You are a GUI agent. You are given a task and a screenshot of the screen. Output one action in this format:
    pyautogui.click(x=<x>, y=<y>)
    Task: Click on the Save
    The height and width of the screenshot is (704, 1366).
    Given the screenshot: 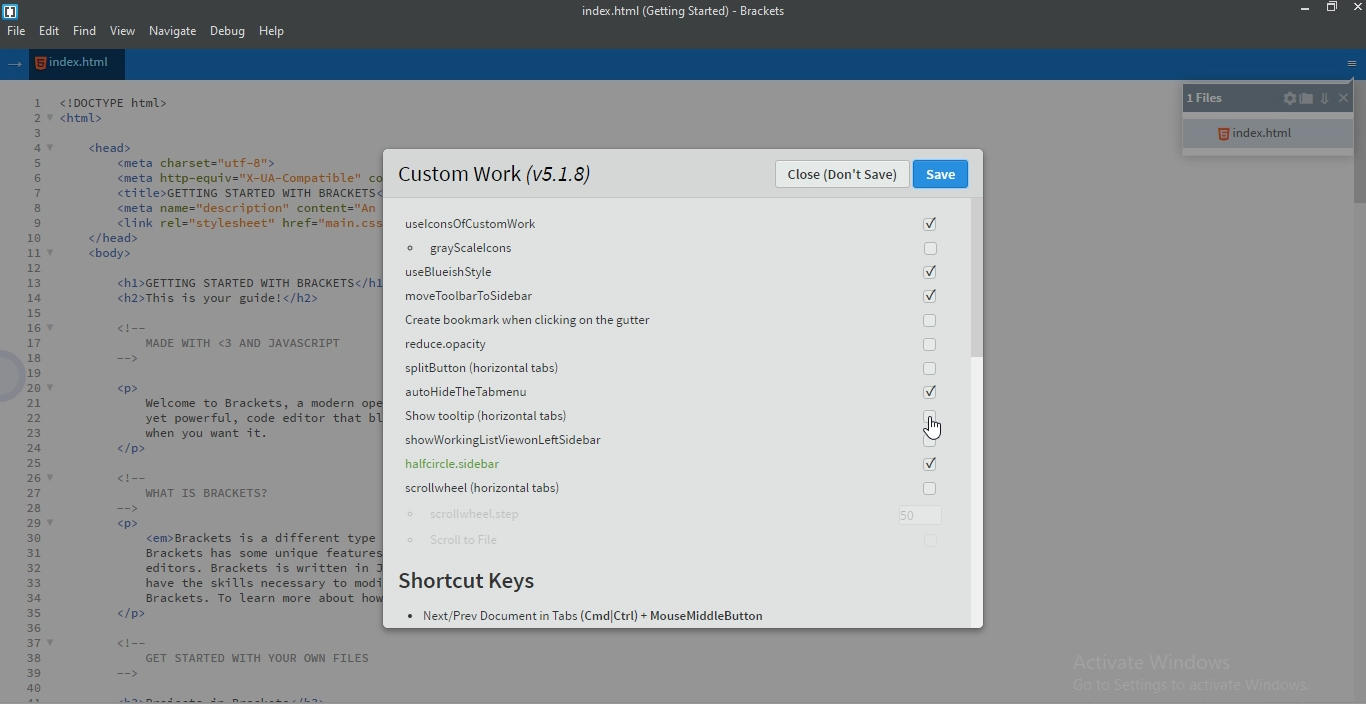 What is the action you would take?
    pyautogui.click(x=940, y=174)
    